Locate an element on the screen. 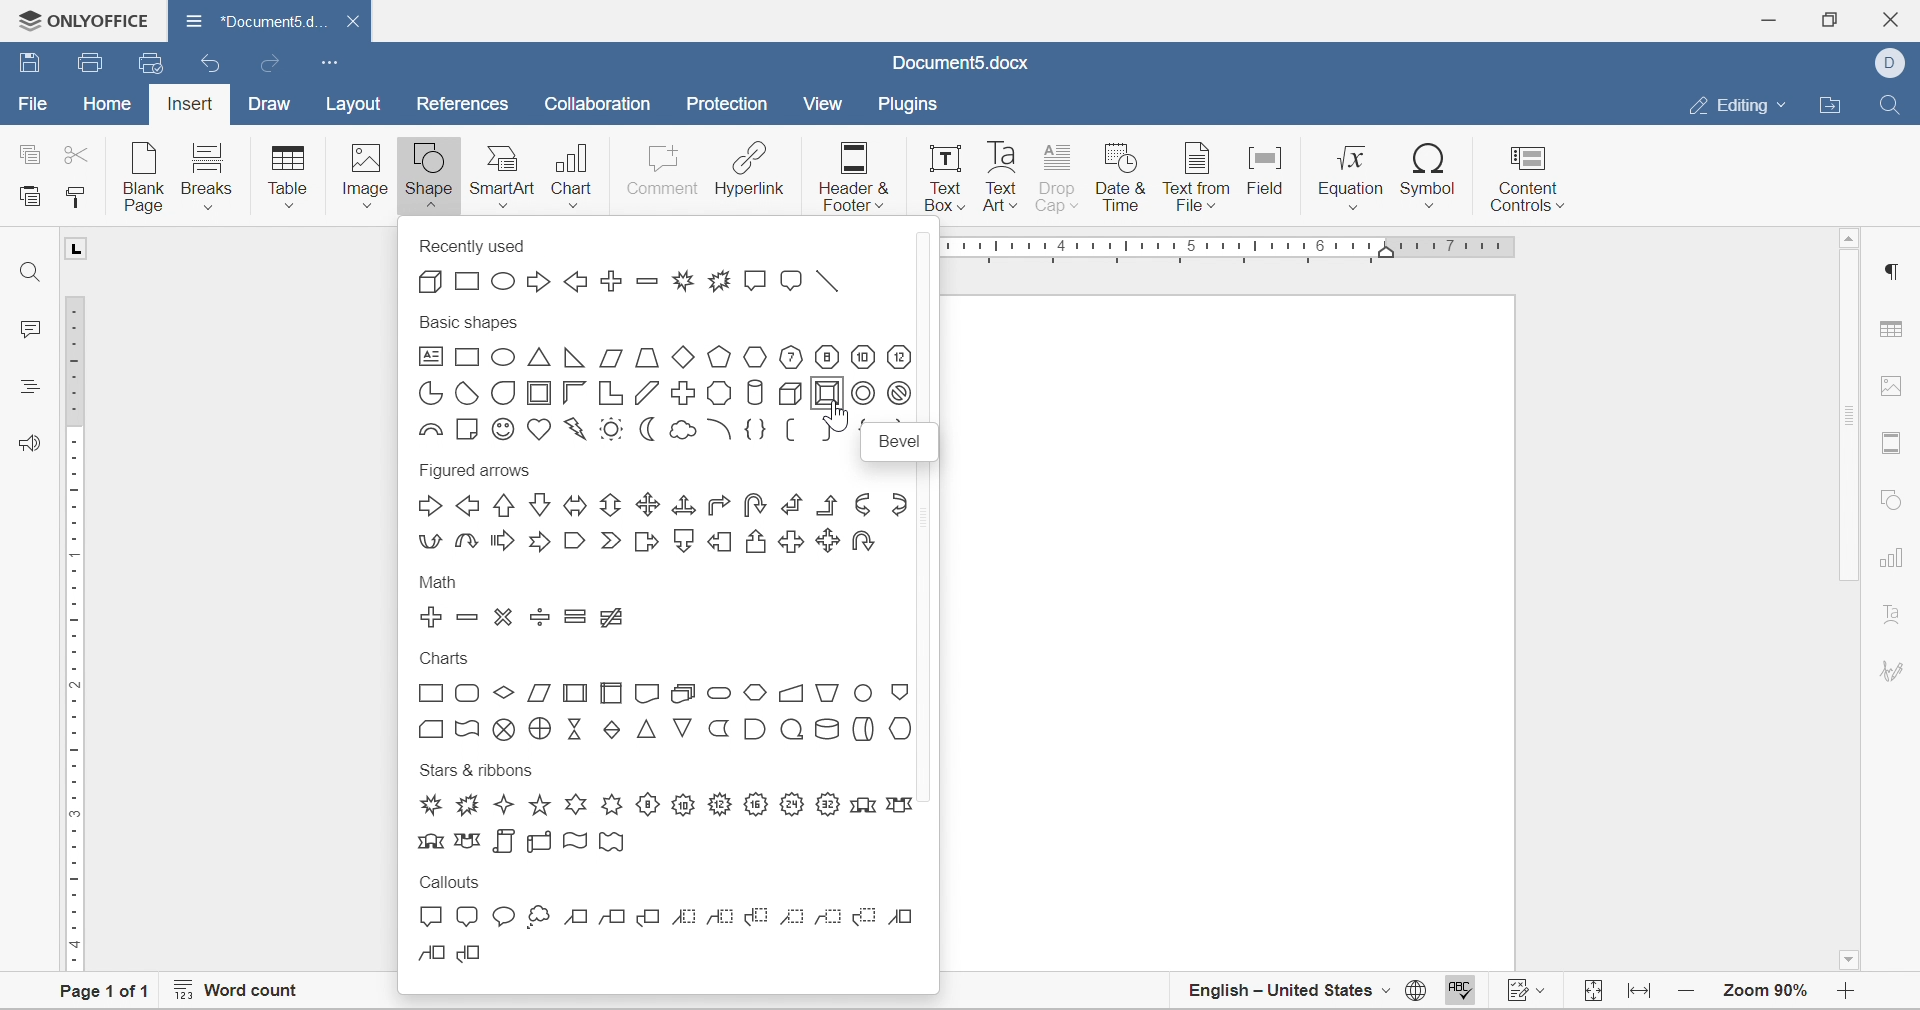 This screenshot has width=1920, height=1010. table settings is located at coordinates (1901, 329).